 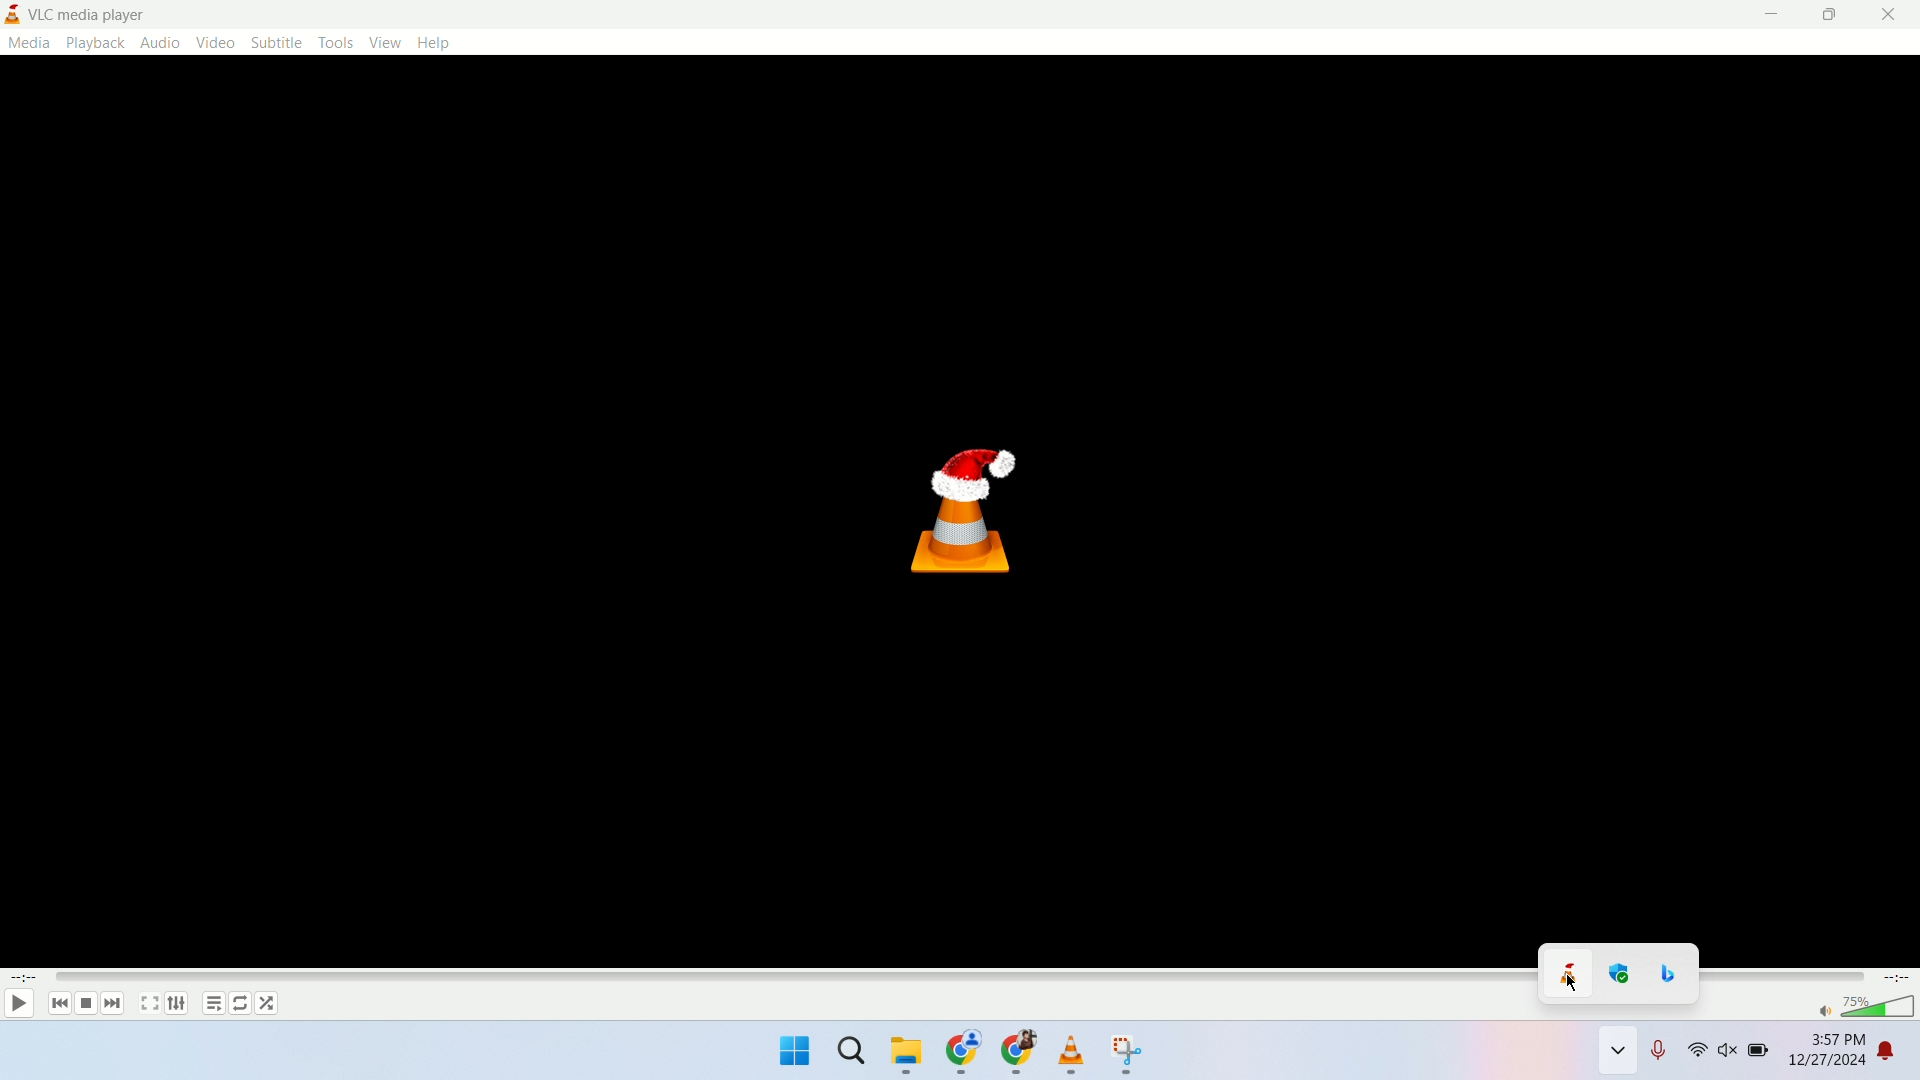 What do you see at coordinates (339, 42) in the screenshot?
I see `tools` at bounding box center [339, 42].